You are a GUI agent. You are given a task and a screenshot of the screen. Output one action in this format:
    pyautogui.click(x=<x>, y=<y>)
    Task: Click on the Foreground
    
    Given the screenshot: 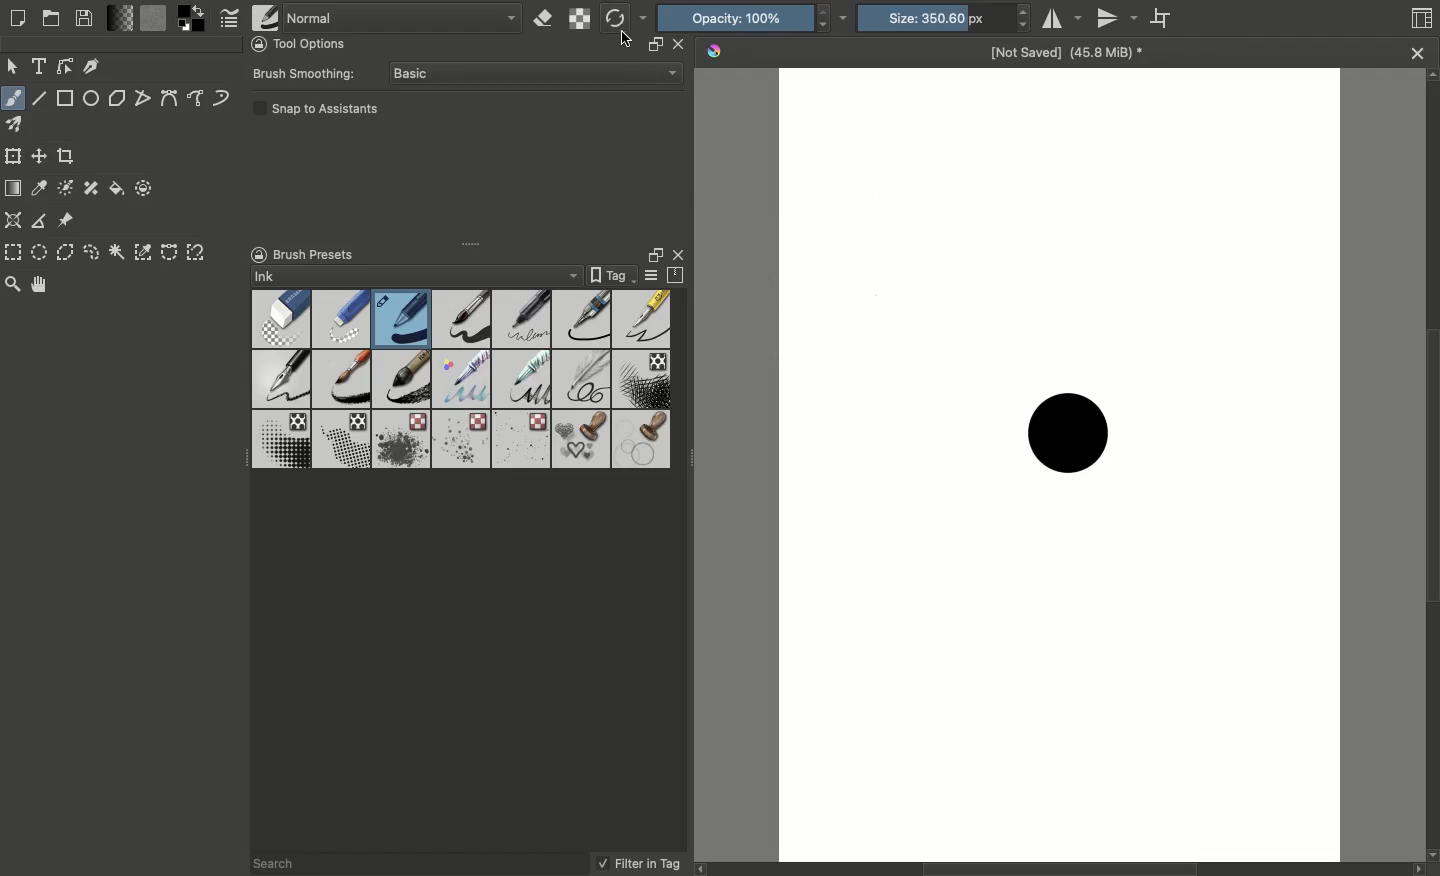 What is the action you would take?
    pyautogui.click(x=196, y=18)
    